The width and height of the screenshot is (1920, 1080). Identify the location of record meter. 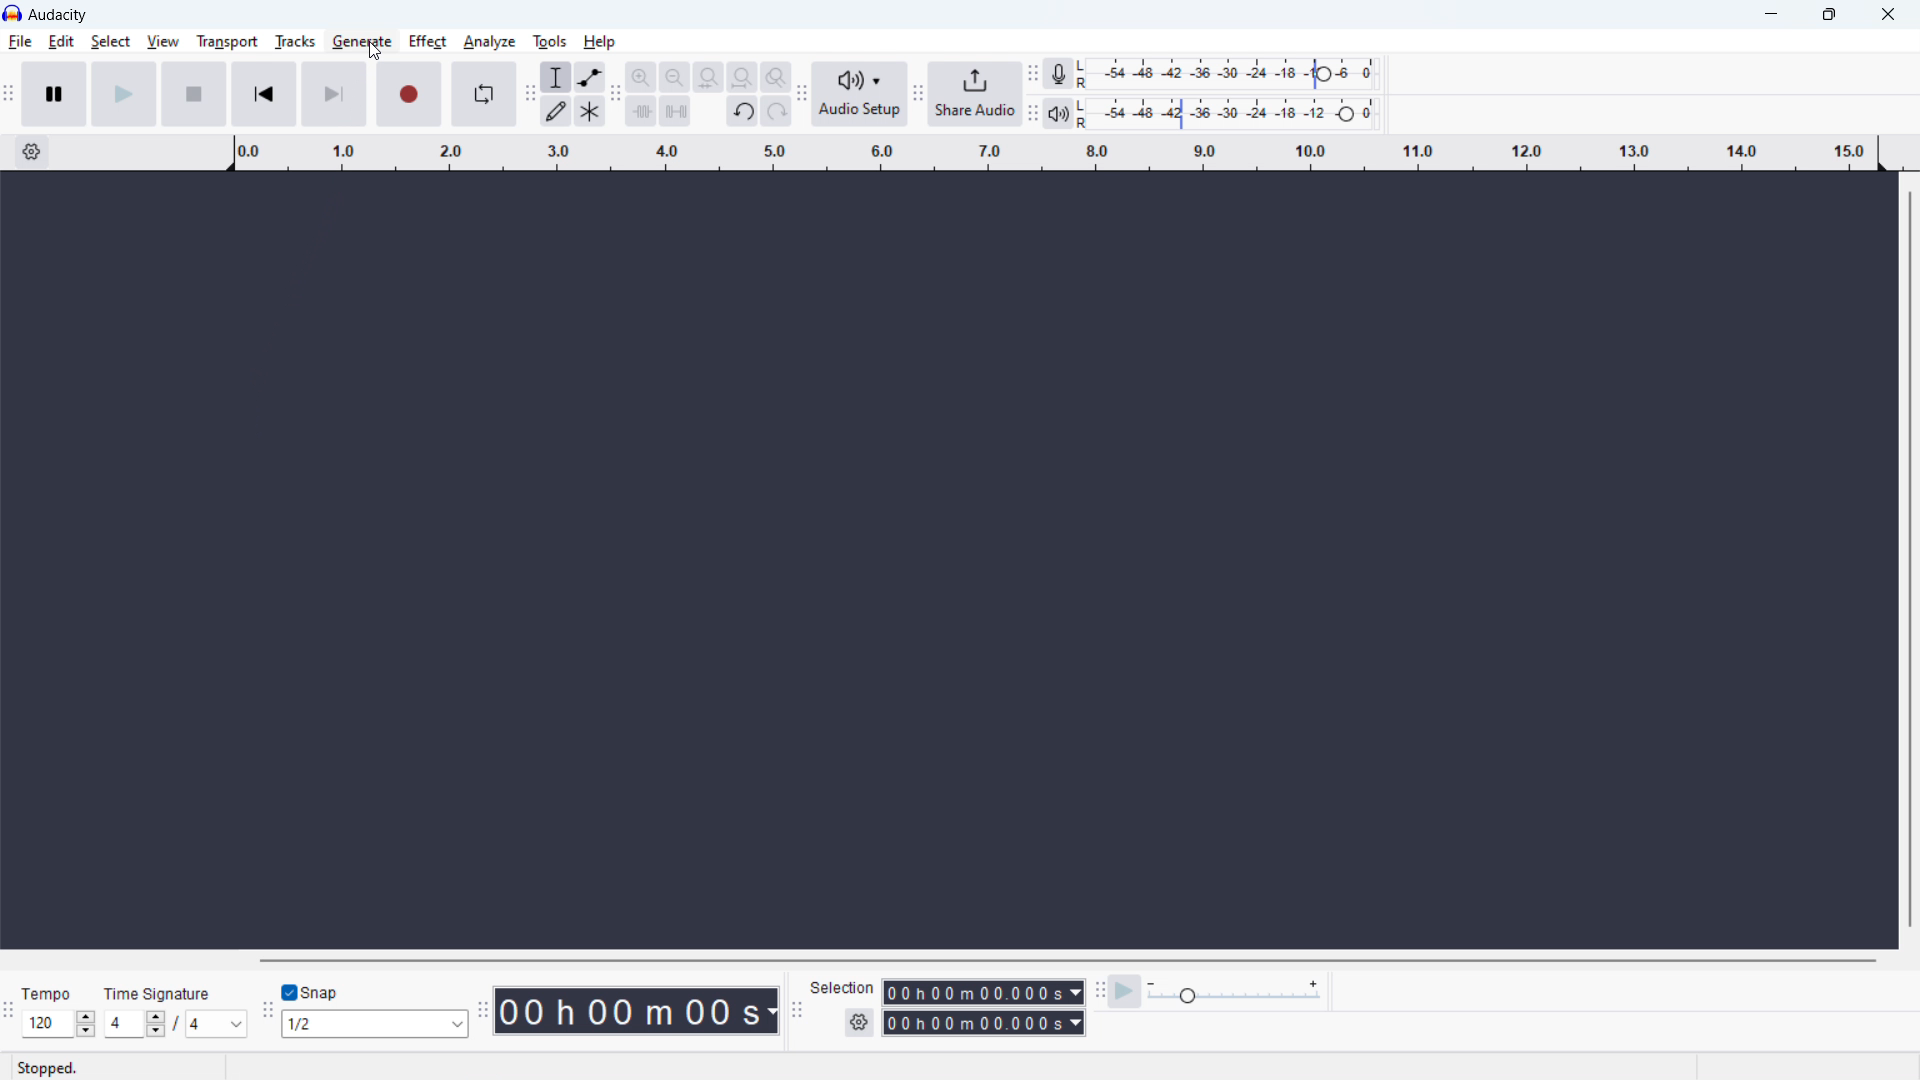
(1235, 74).